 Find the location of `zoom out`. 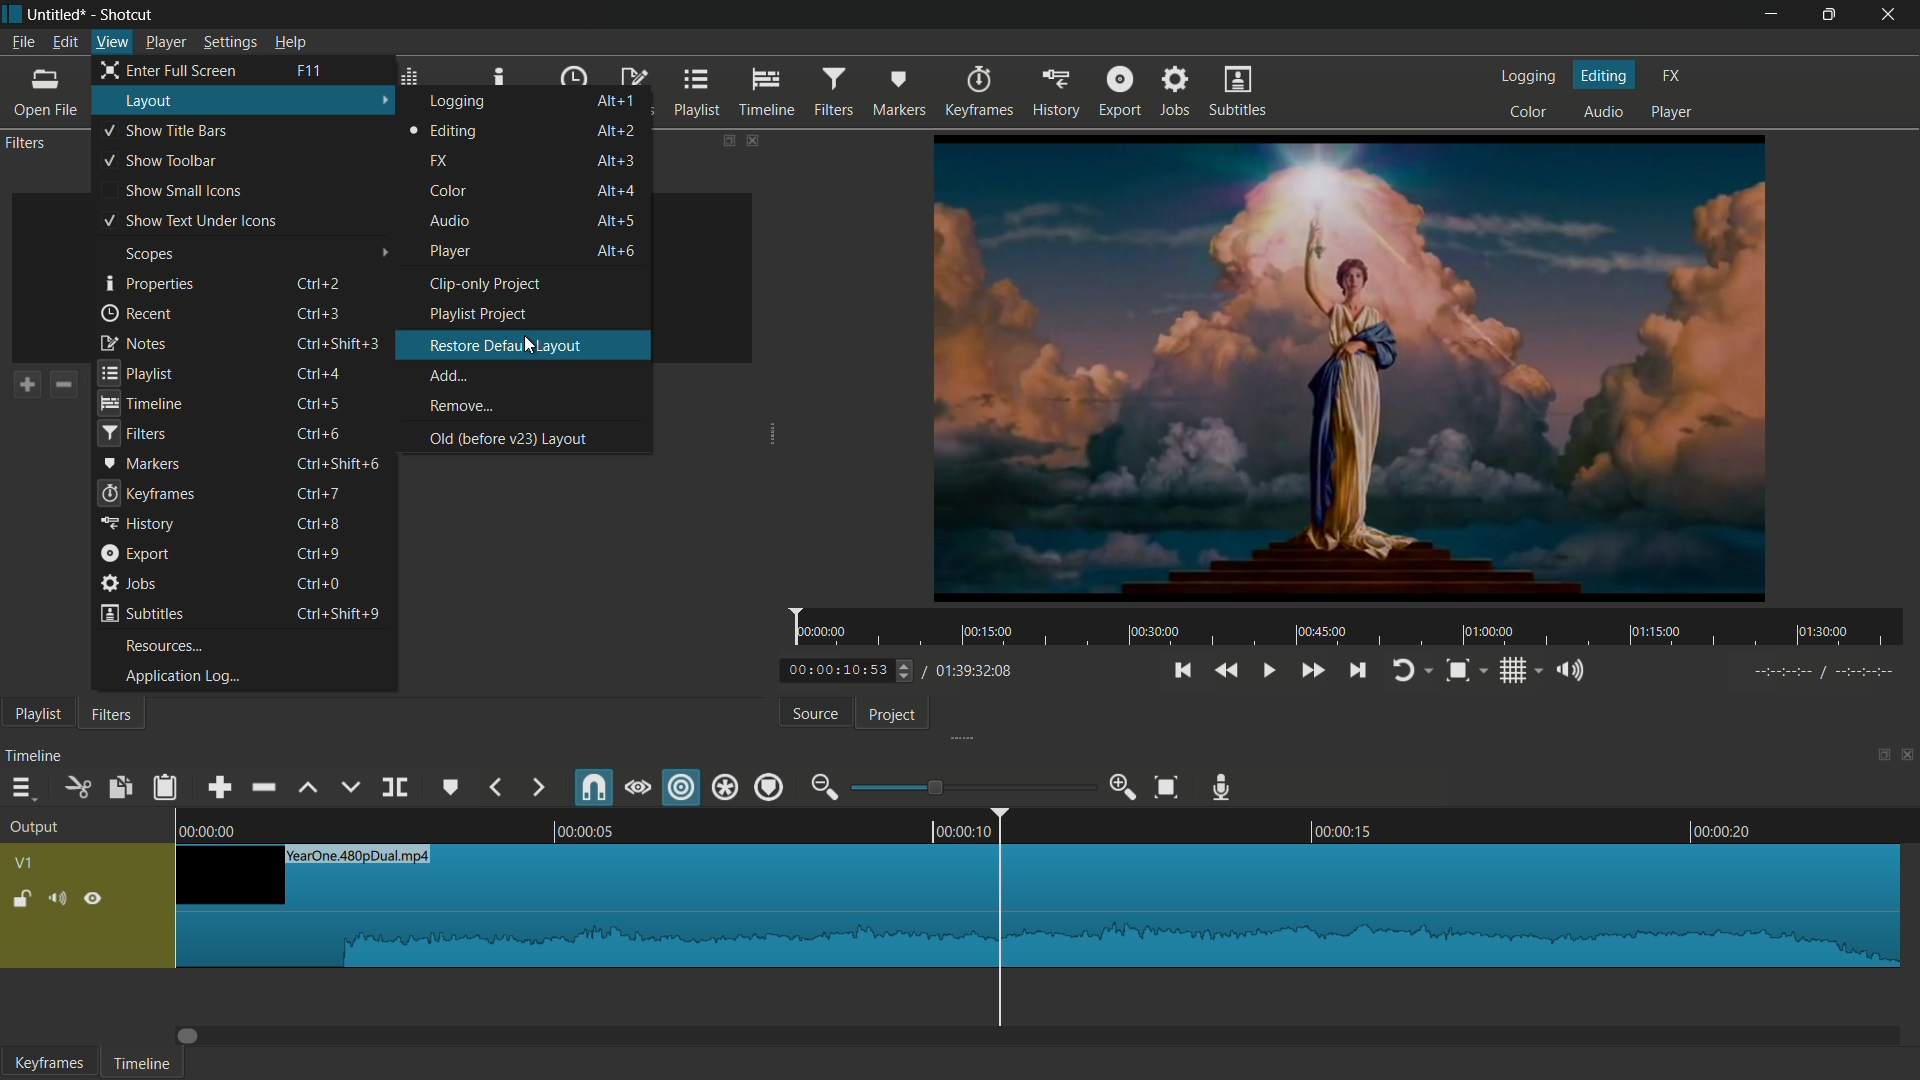

zoom out is located at coordinates (823, 787).